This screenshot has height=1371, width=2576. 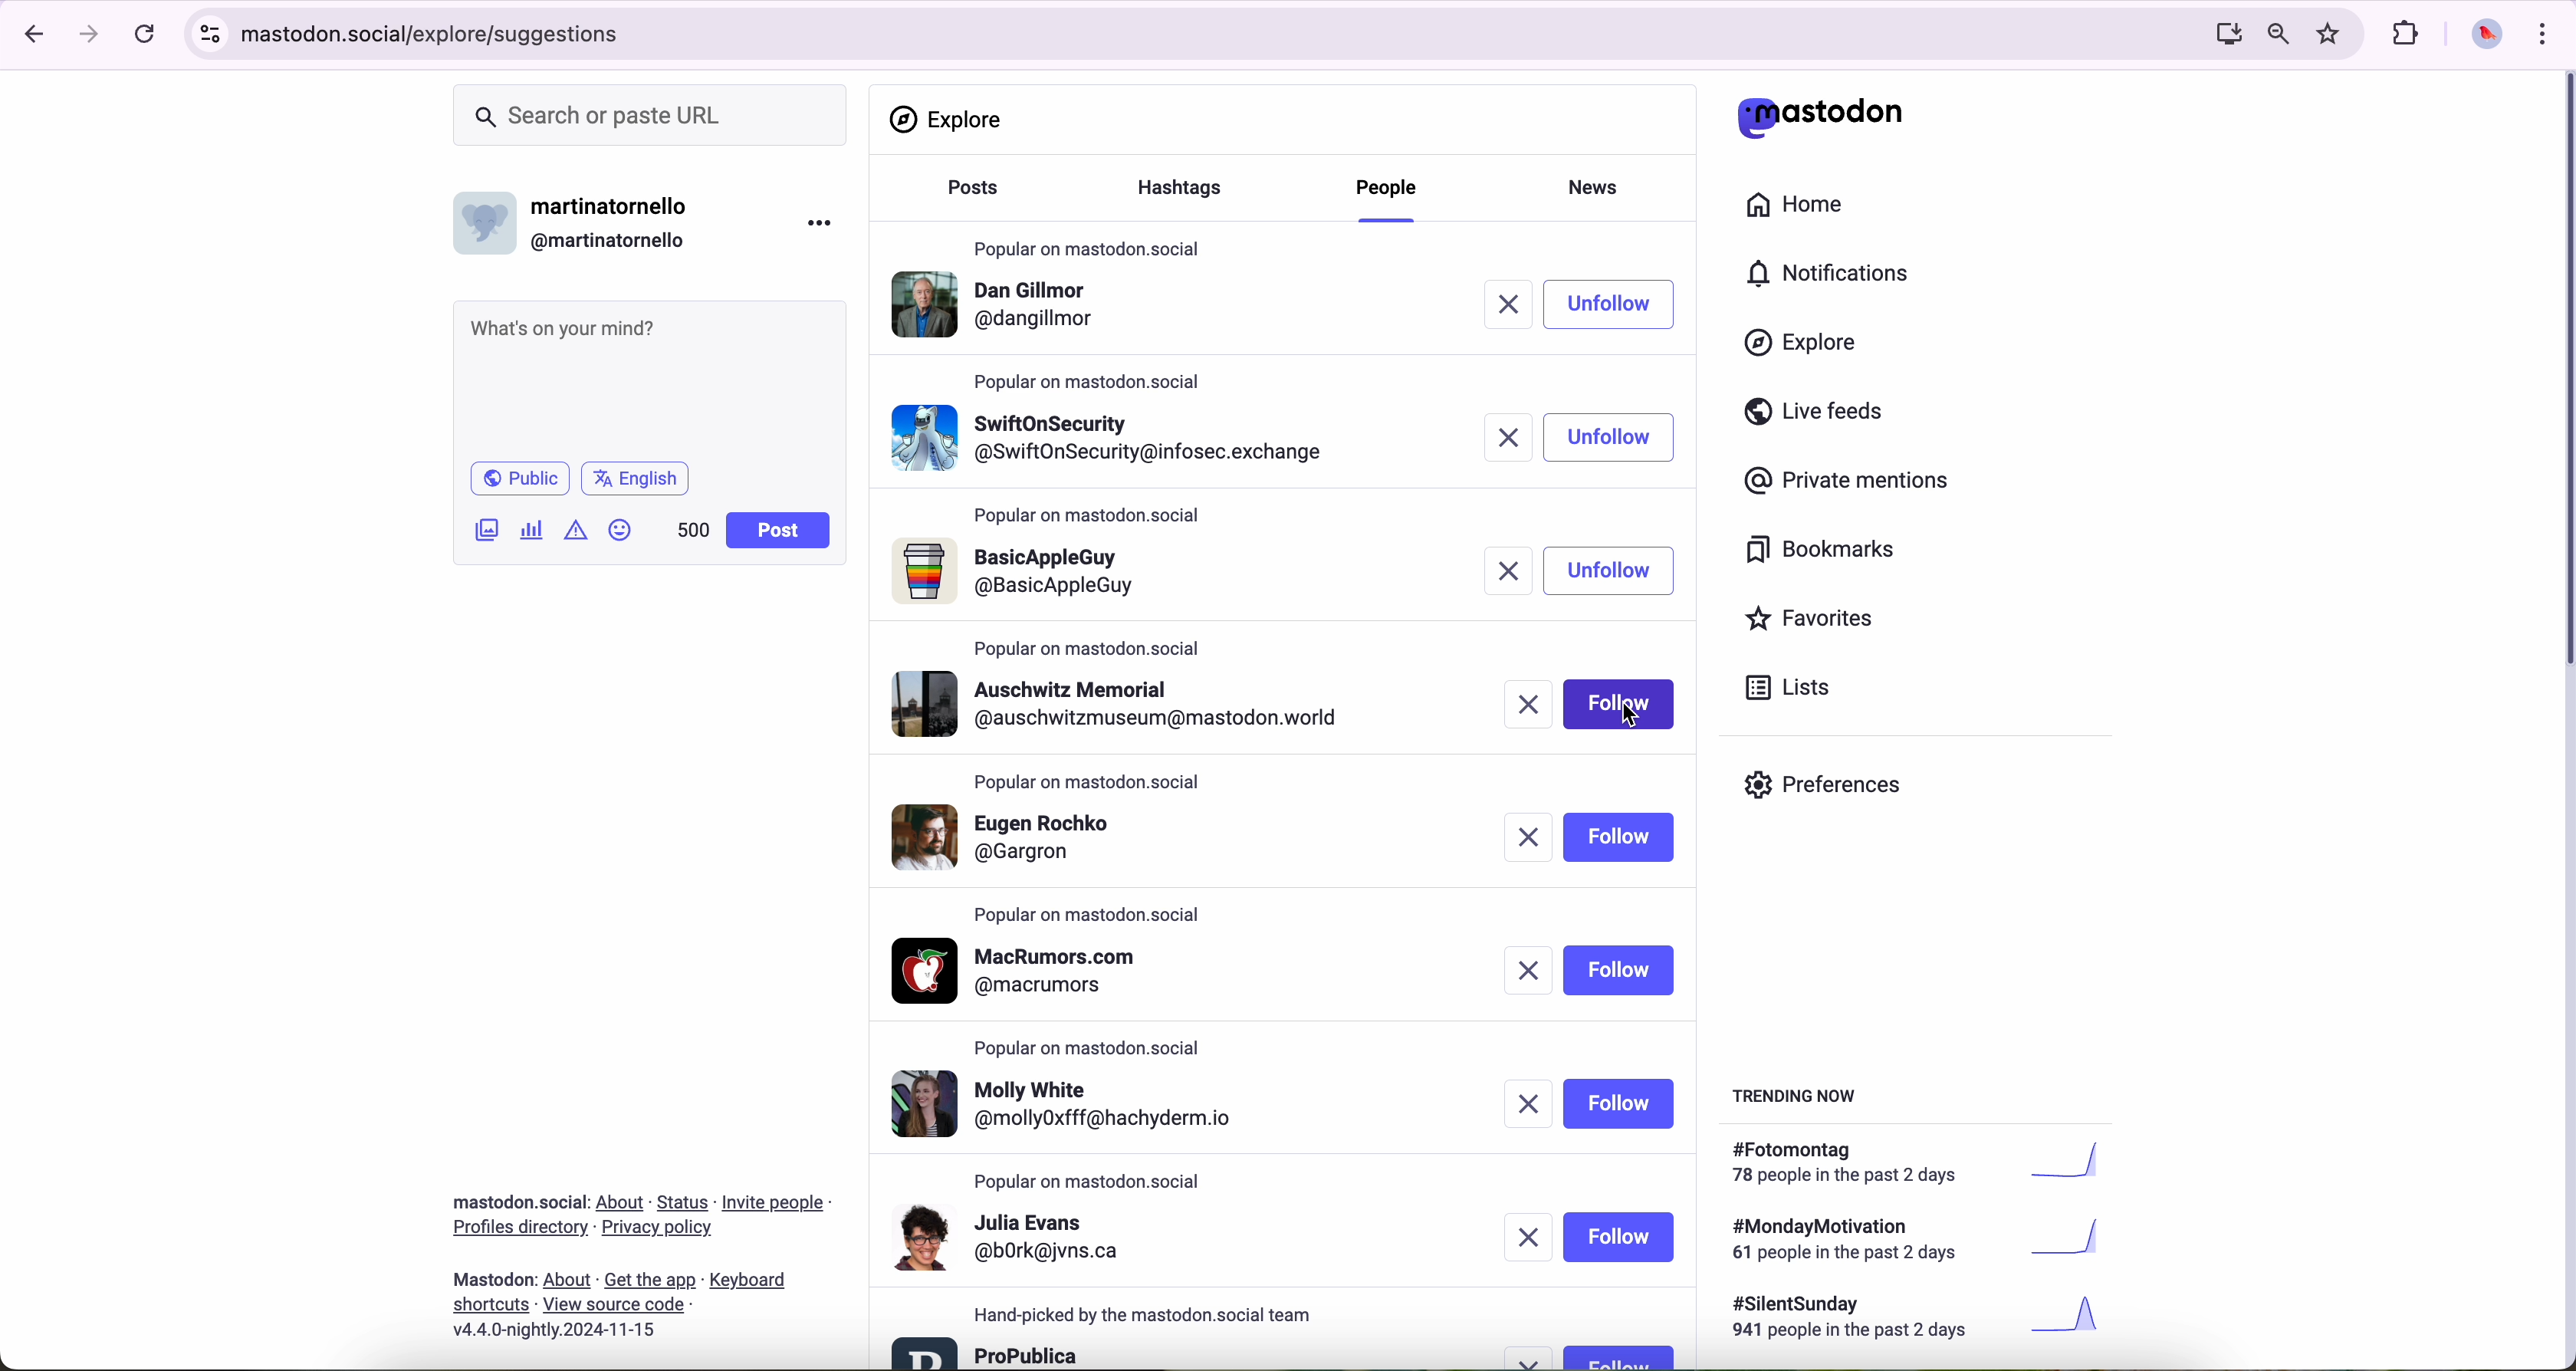 I want to click on icon, so click(x=578, y=529).